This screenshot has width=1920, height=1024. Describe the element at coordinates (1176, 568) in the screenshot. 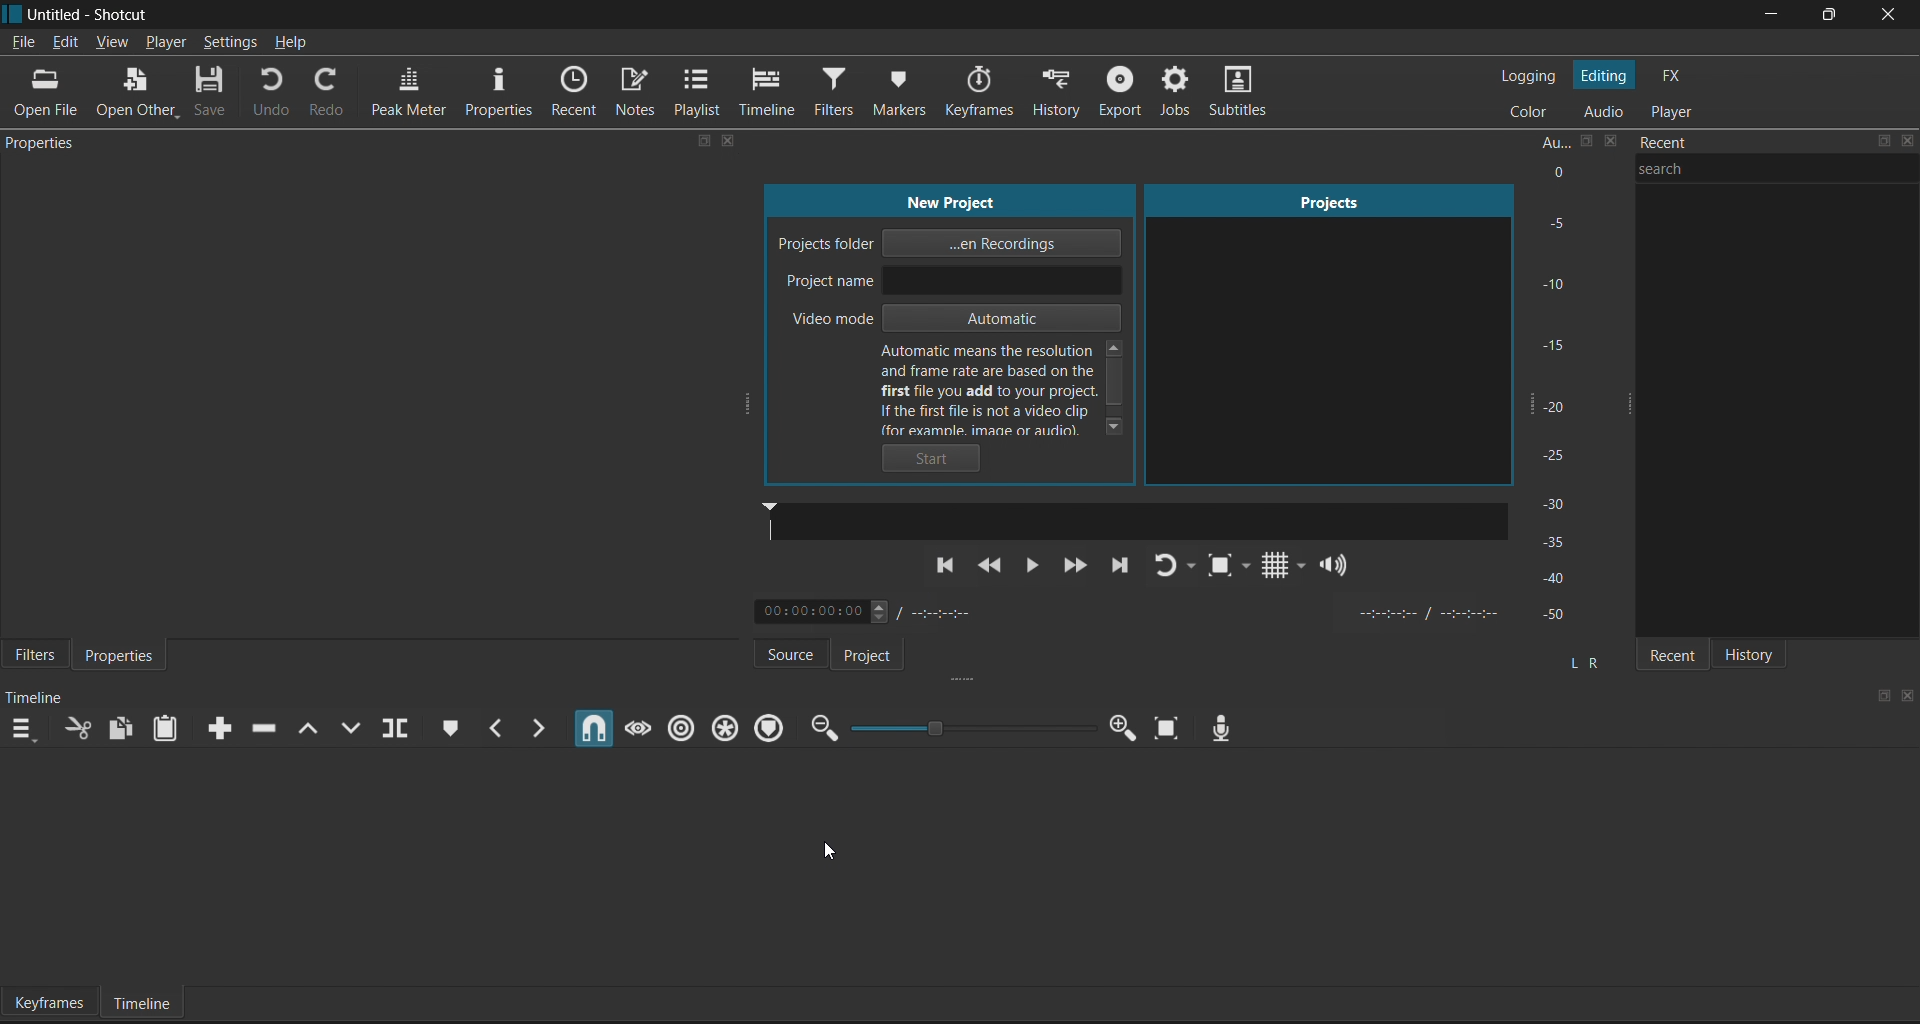

I see `Player Looping` at that location.